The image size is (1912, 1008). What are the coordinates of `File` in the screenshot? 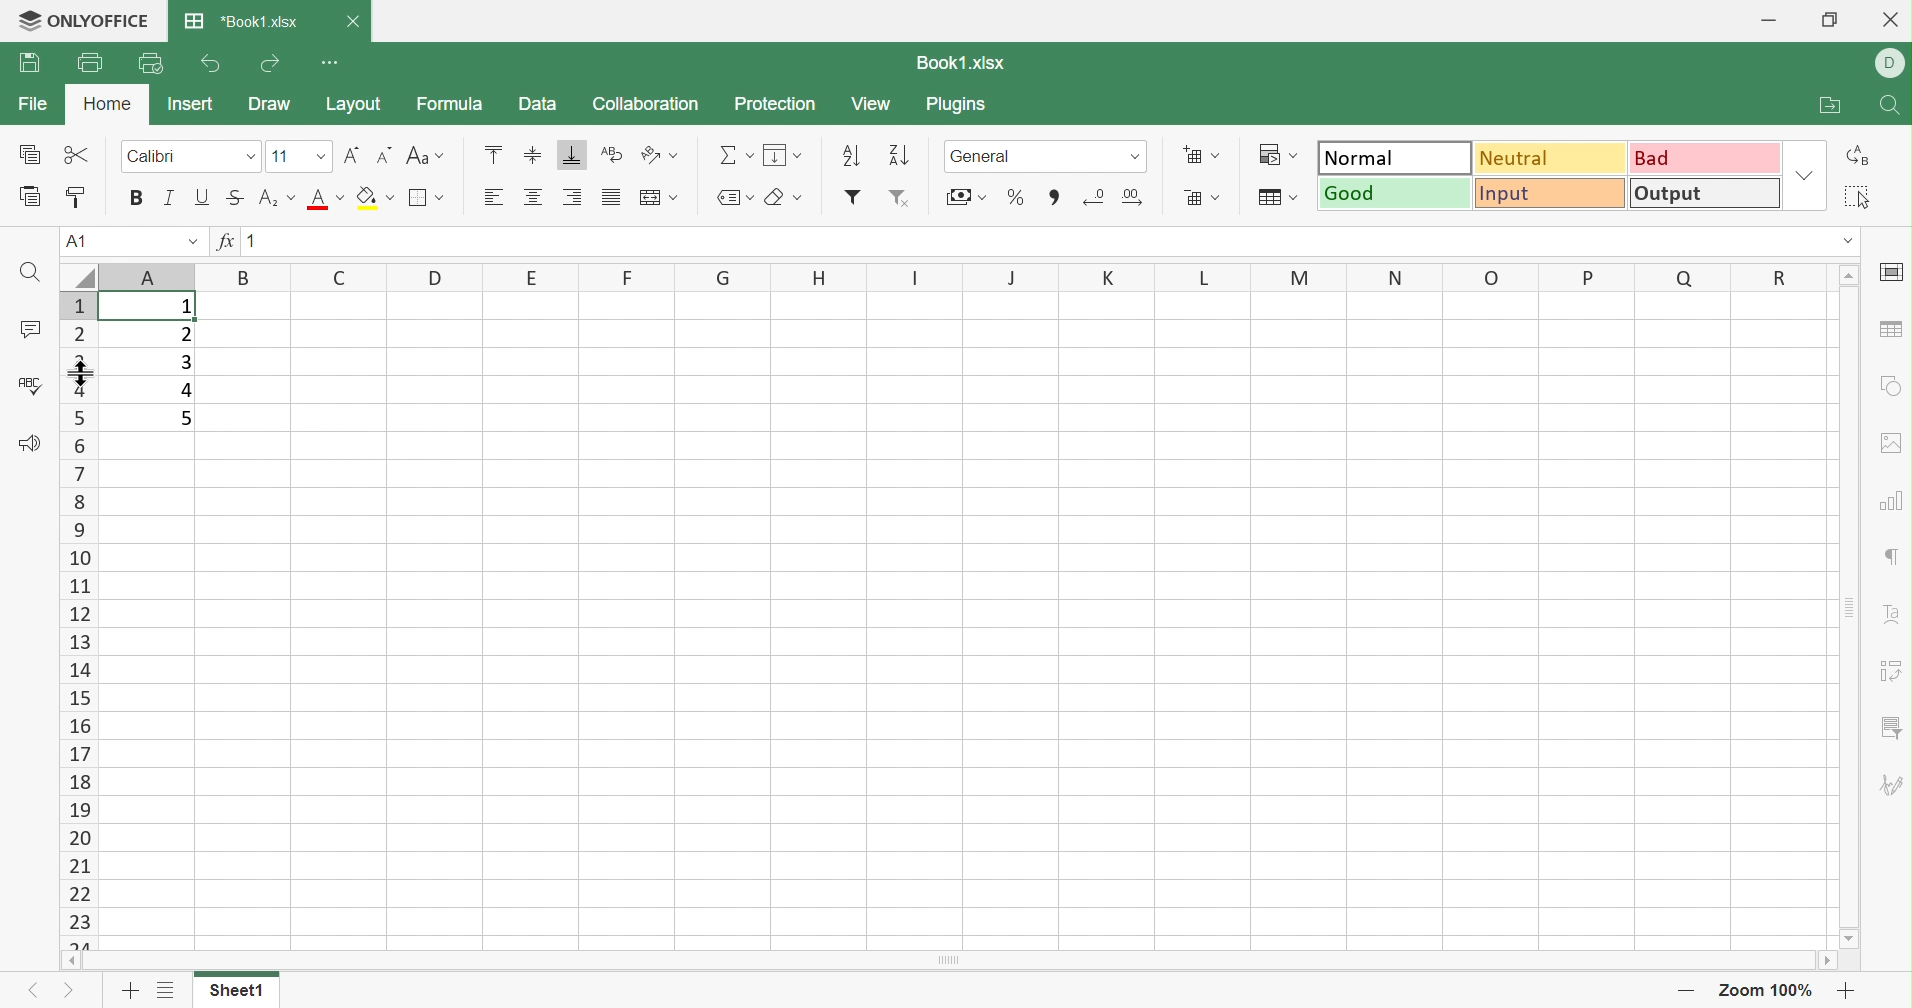 It's located at (30, 105).